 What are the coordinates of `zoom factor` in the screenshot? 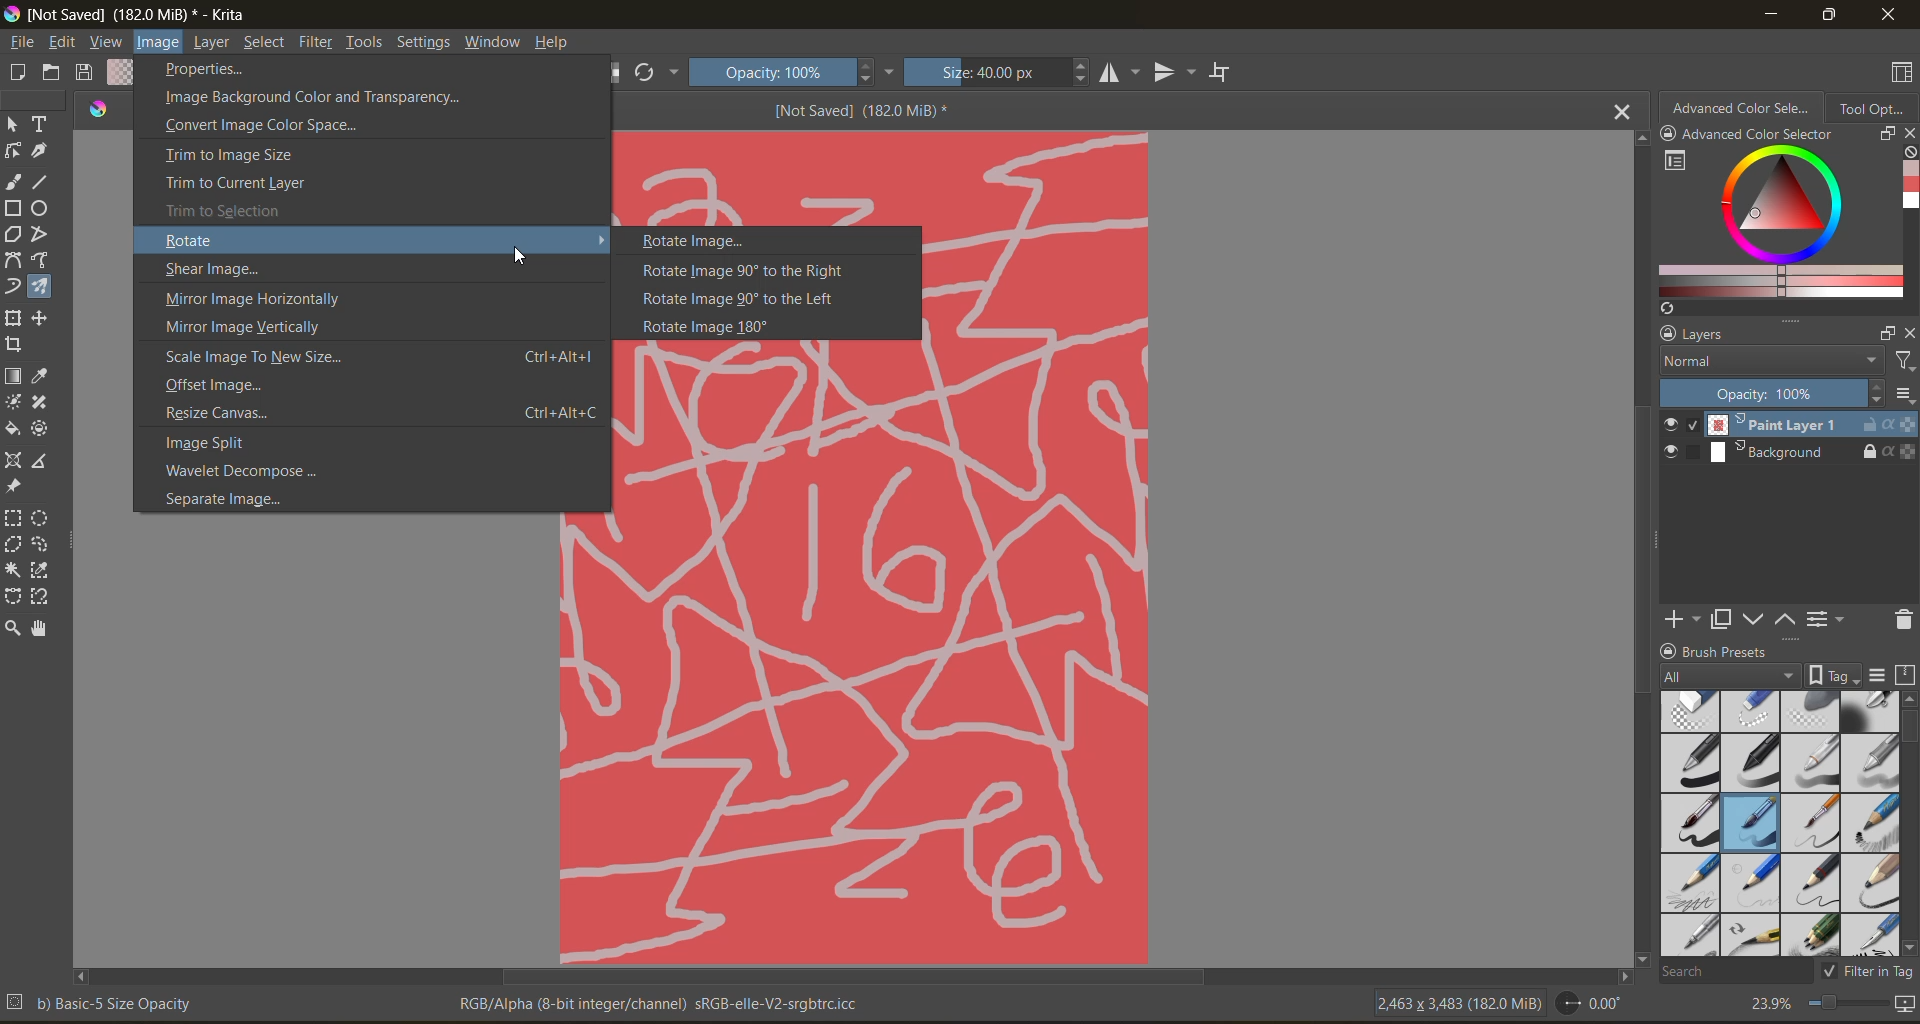 It's located at (1771, 1003).